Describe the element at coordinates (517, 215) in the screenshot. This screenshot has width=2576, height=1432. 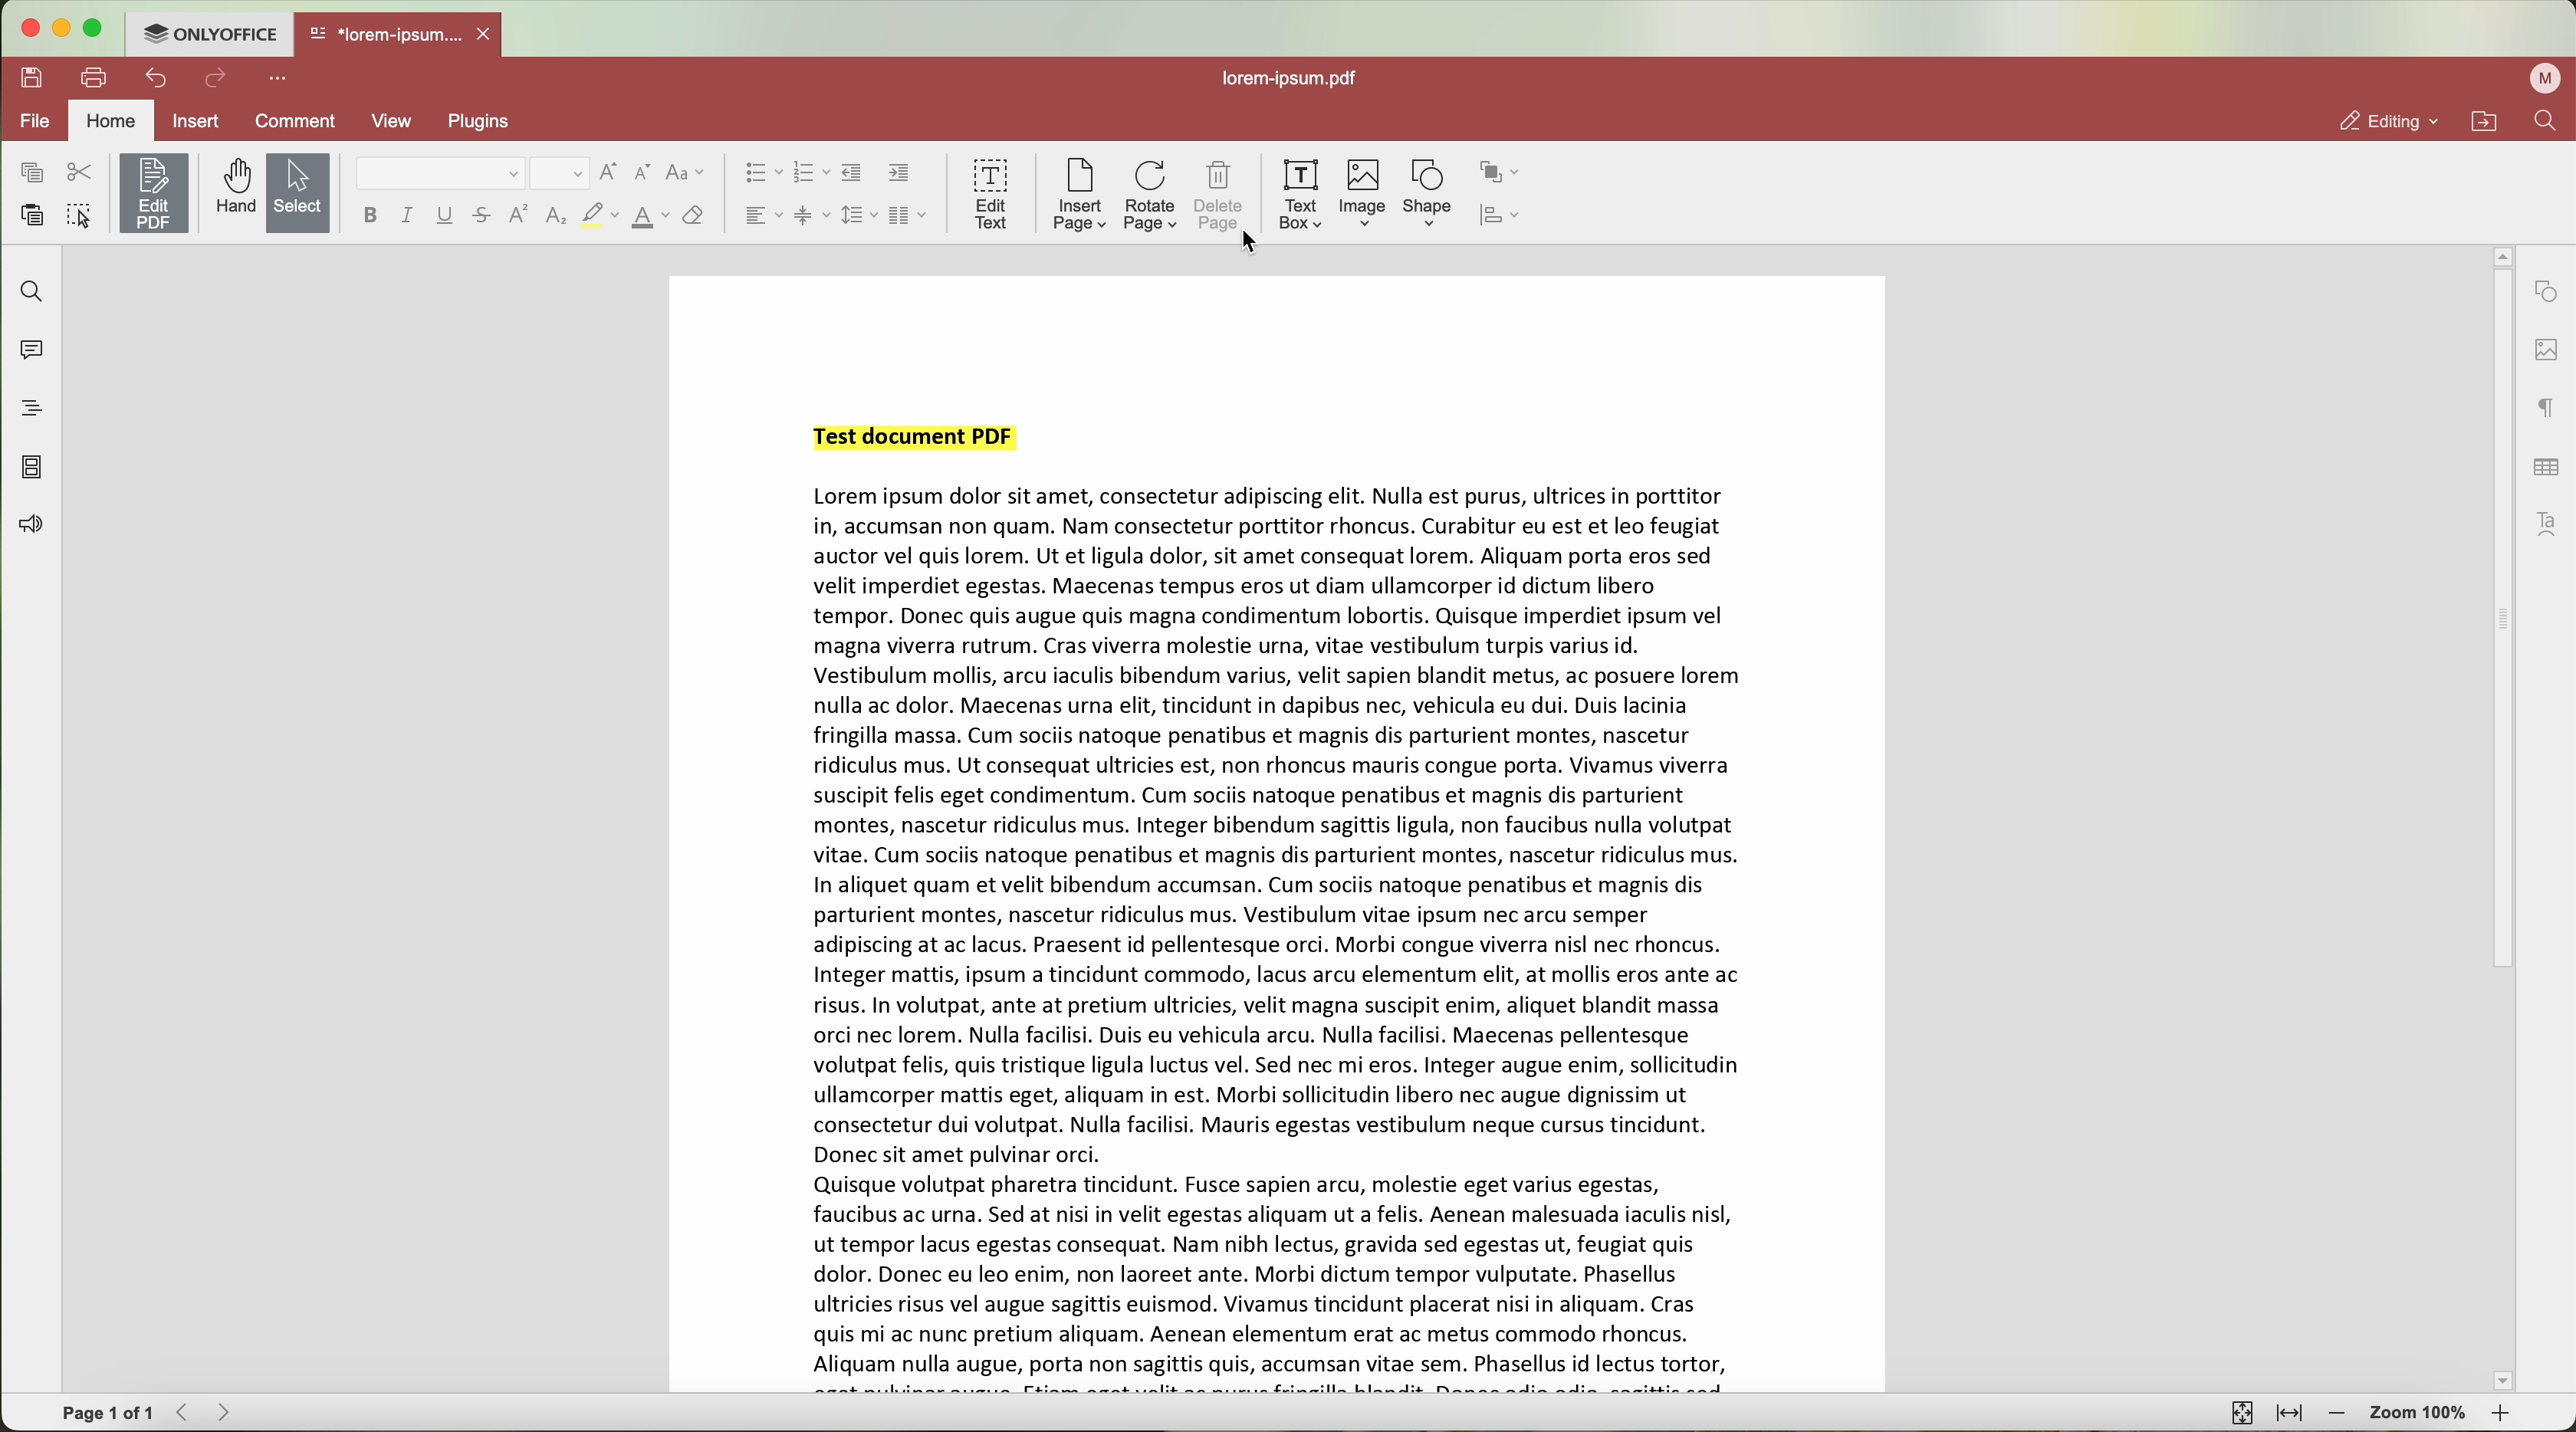
I see `superscript` at that location.